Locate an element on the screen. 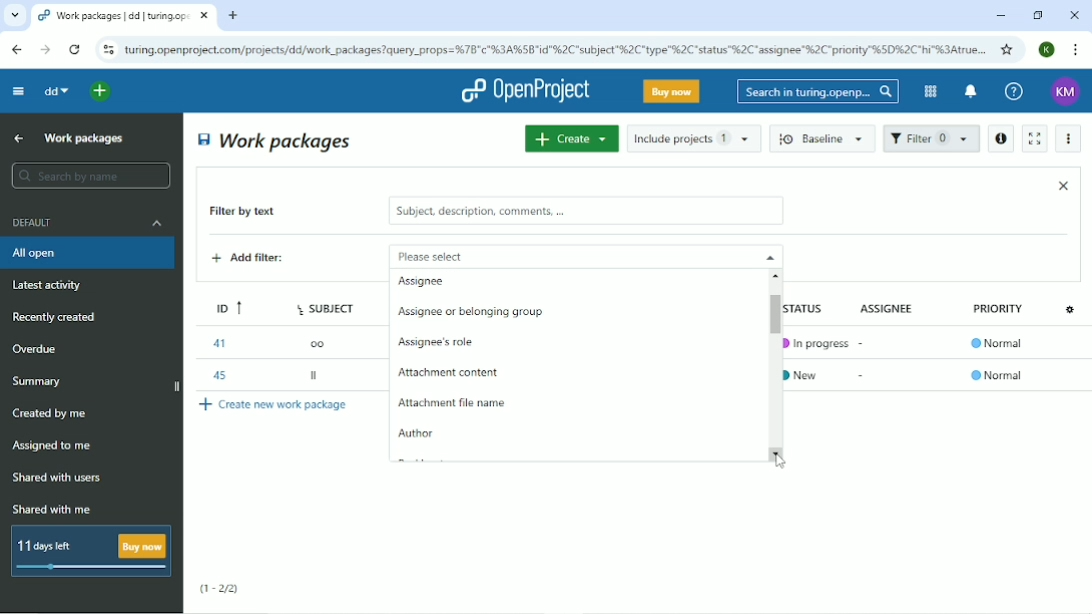 The width and height of the screenshot is (1092, 614). attachment content is located at coordinates (450, 370).